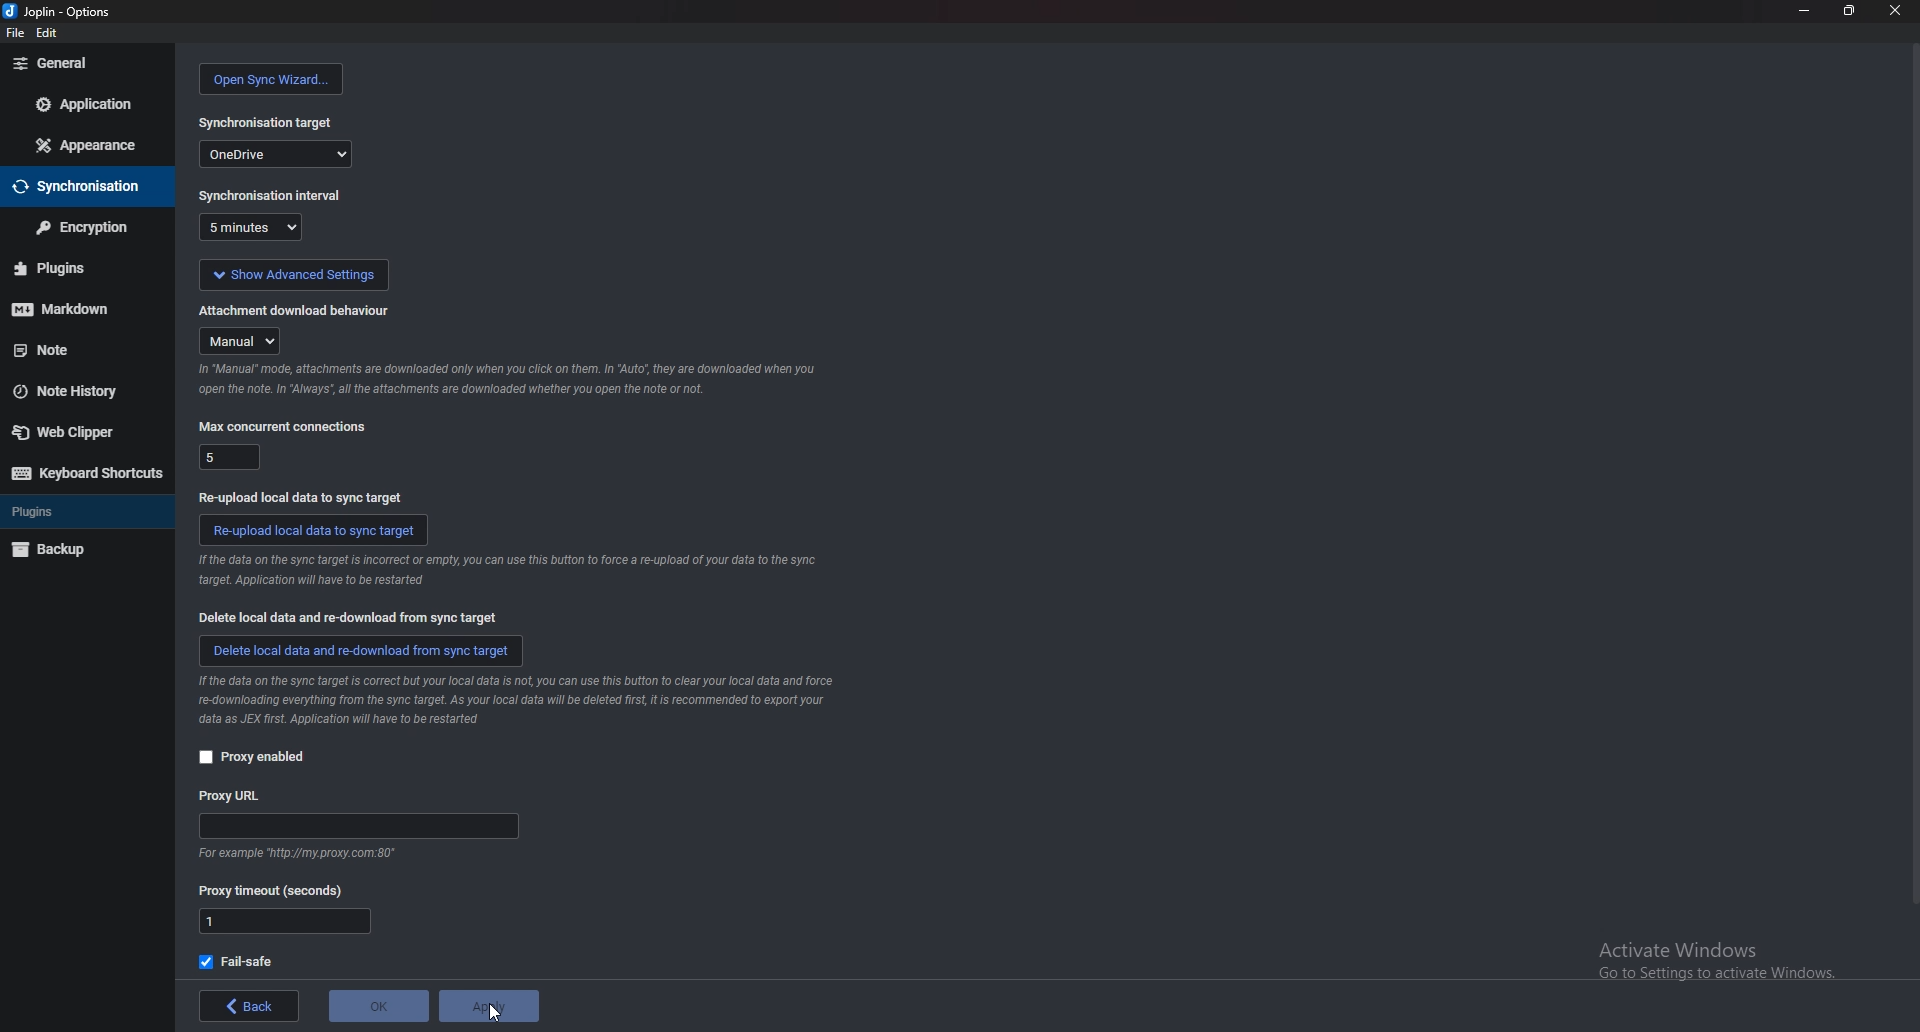 The image size is (1920, 1032). I want to click on back, so click(253, 1006).